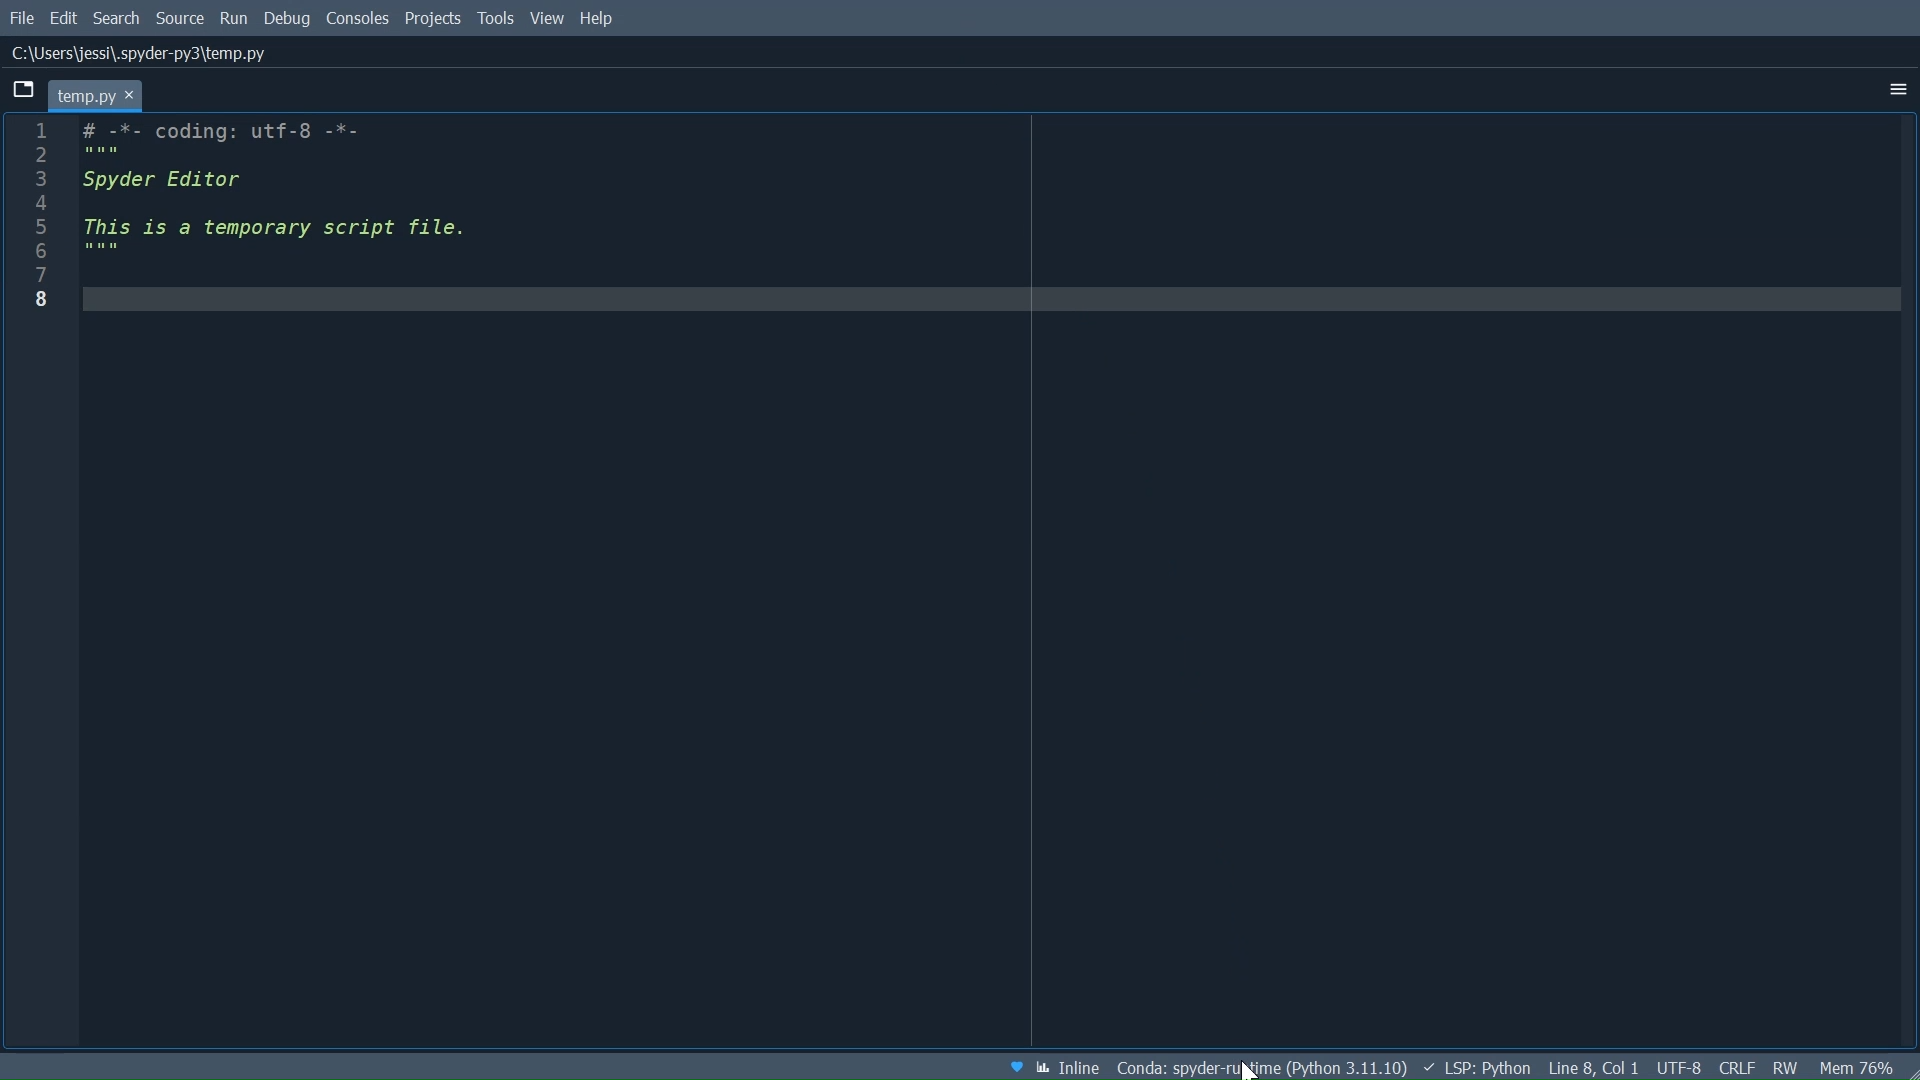 This screenshot has width=1920, height=1080. Describe the element at coordinates (30, 580) in the screenshot. I see `Line column` at that location.